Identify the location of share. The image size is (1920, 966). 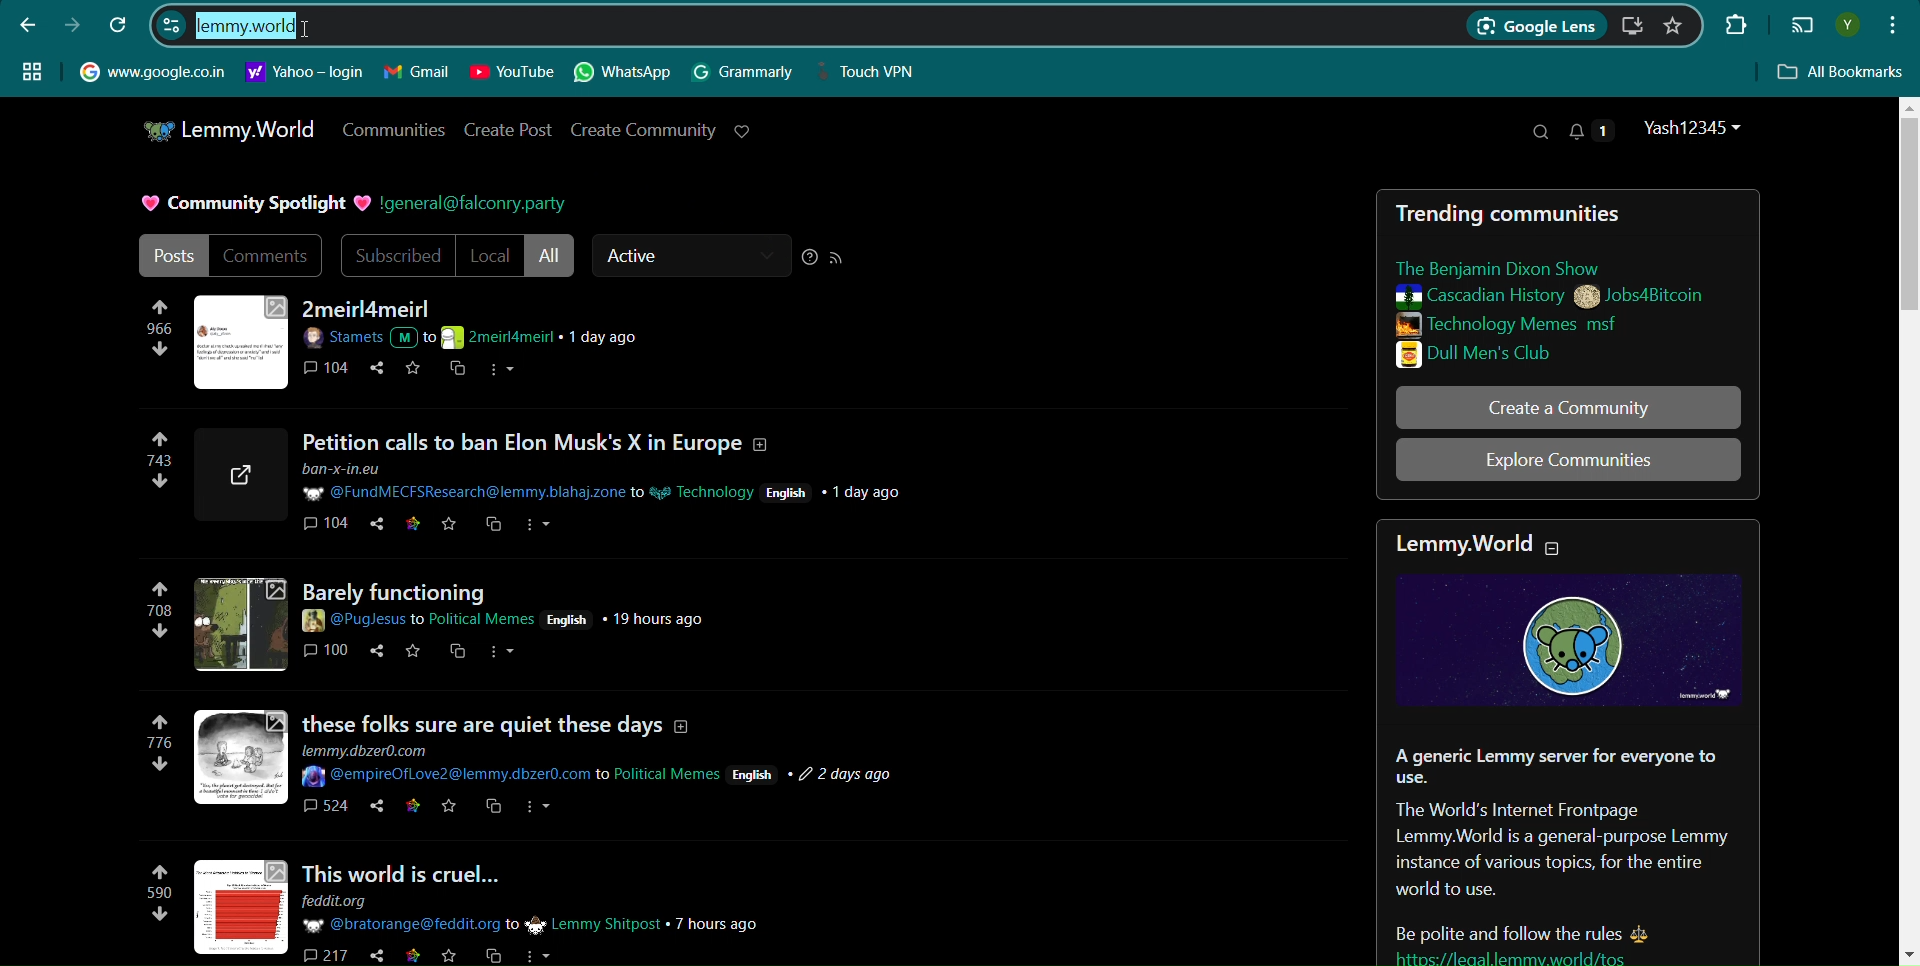
(371, 956).